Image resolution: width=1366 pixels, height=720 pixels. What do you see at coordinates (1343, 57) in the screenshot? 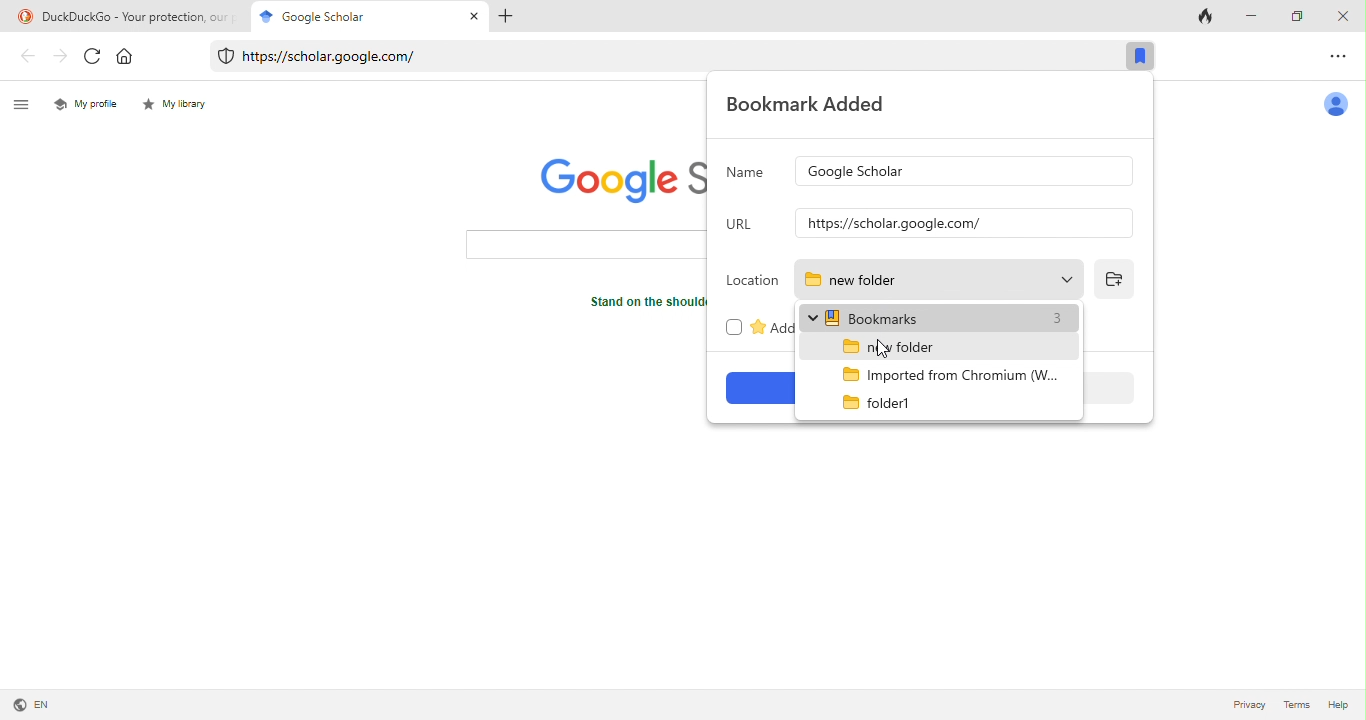
I see `option` at bounding box center [1343, 57].